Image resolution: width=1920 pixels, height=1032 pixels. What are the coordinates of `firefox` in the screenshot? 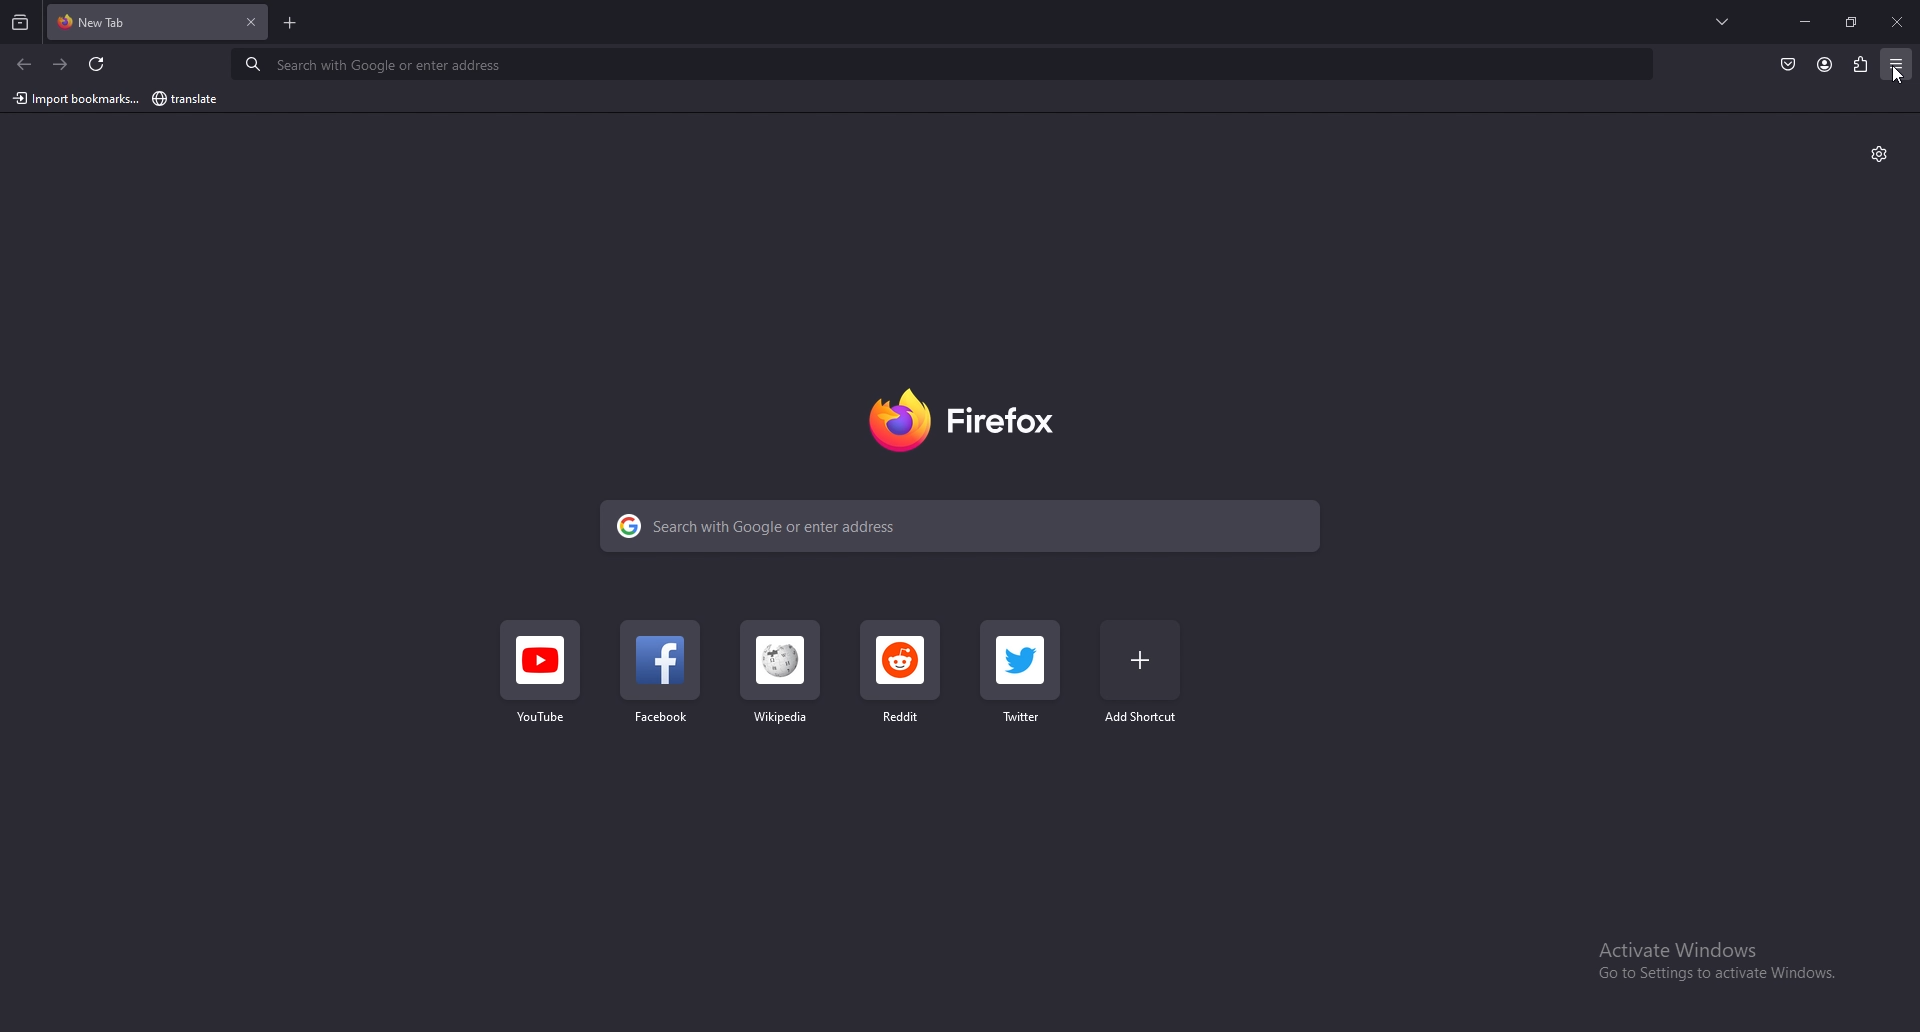 It's located at (970, 421).